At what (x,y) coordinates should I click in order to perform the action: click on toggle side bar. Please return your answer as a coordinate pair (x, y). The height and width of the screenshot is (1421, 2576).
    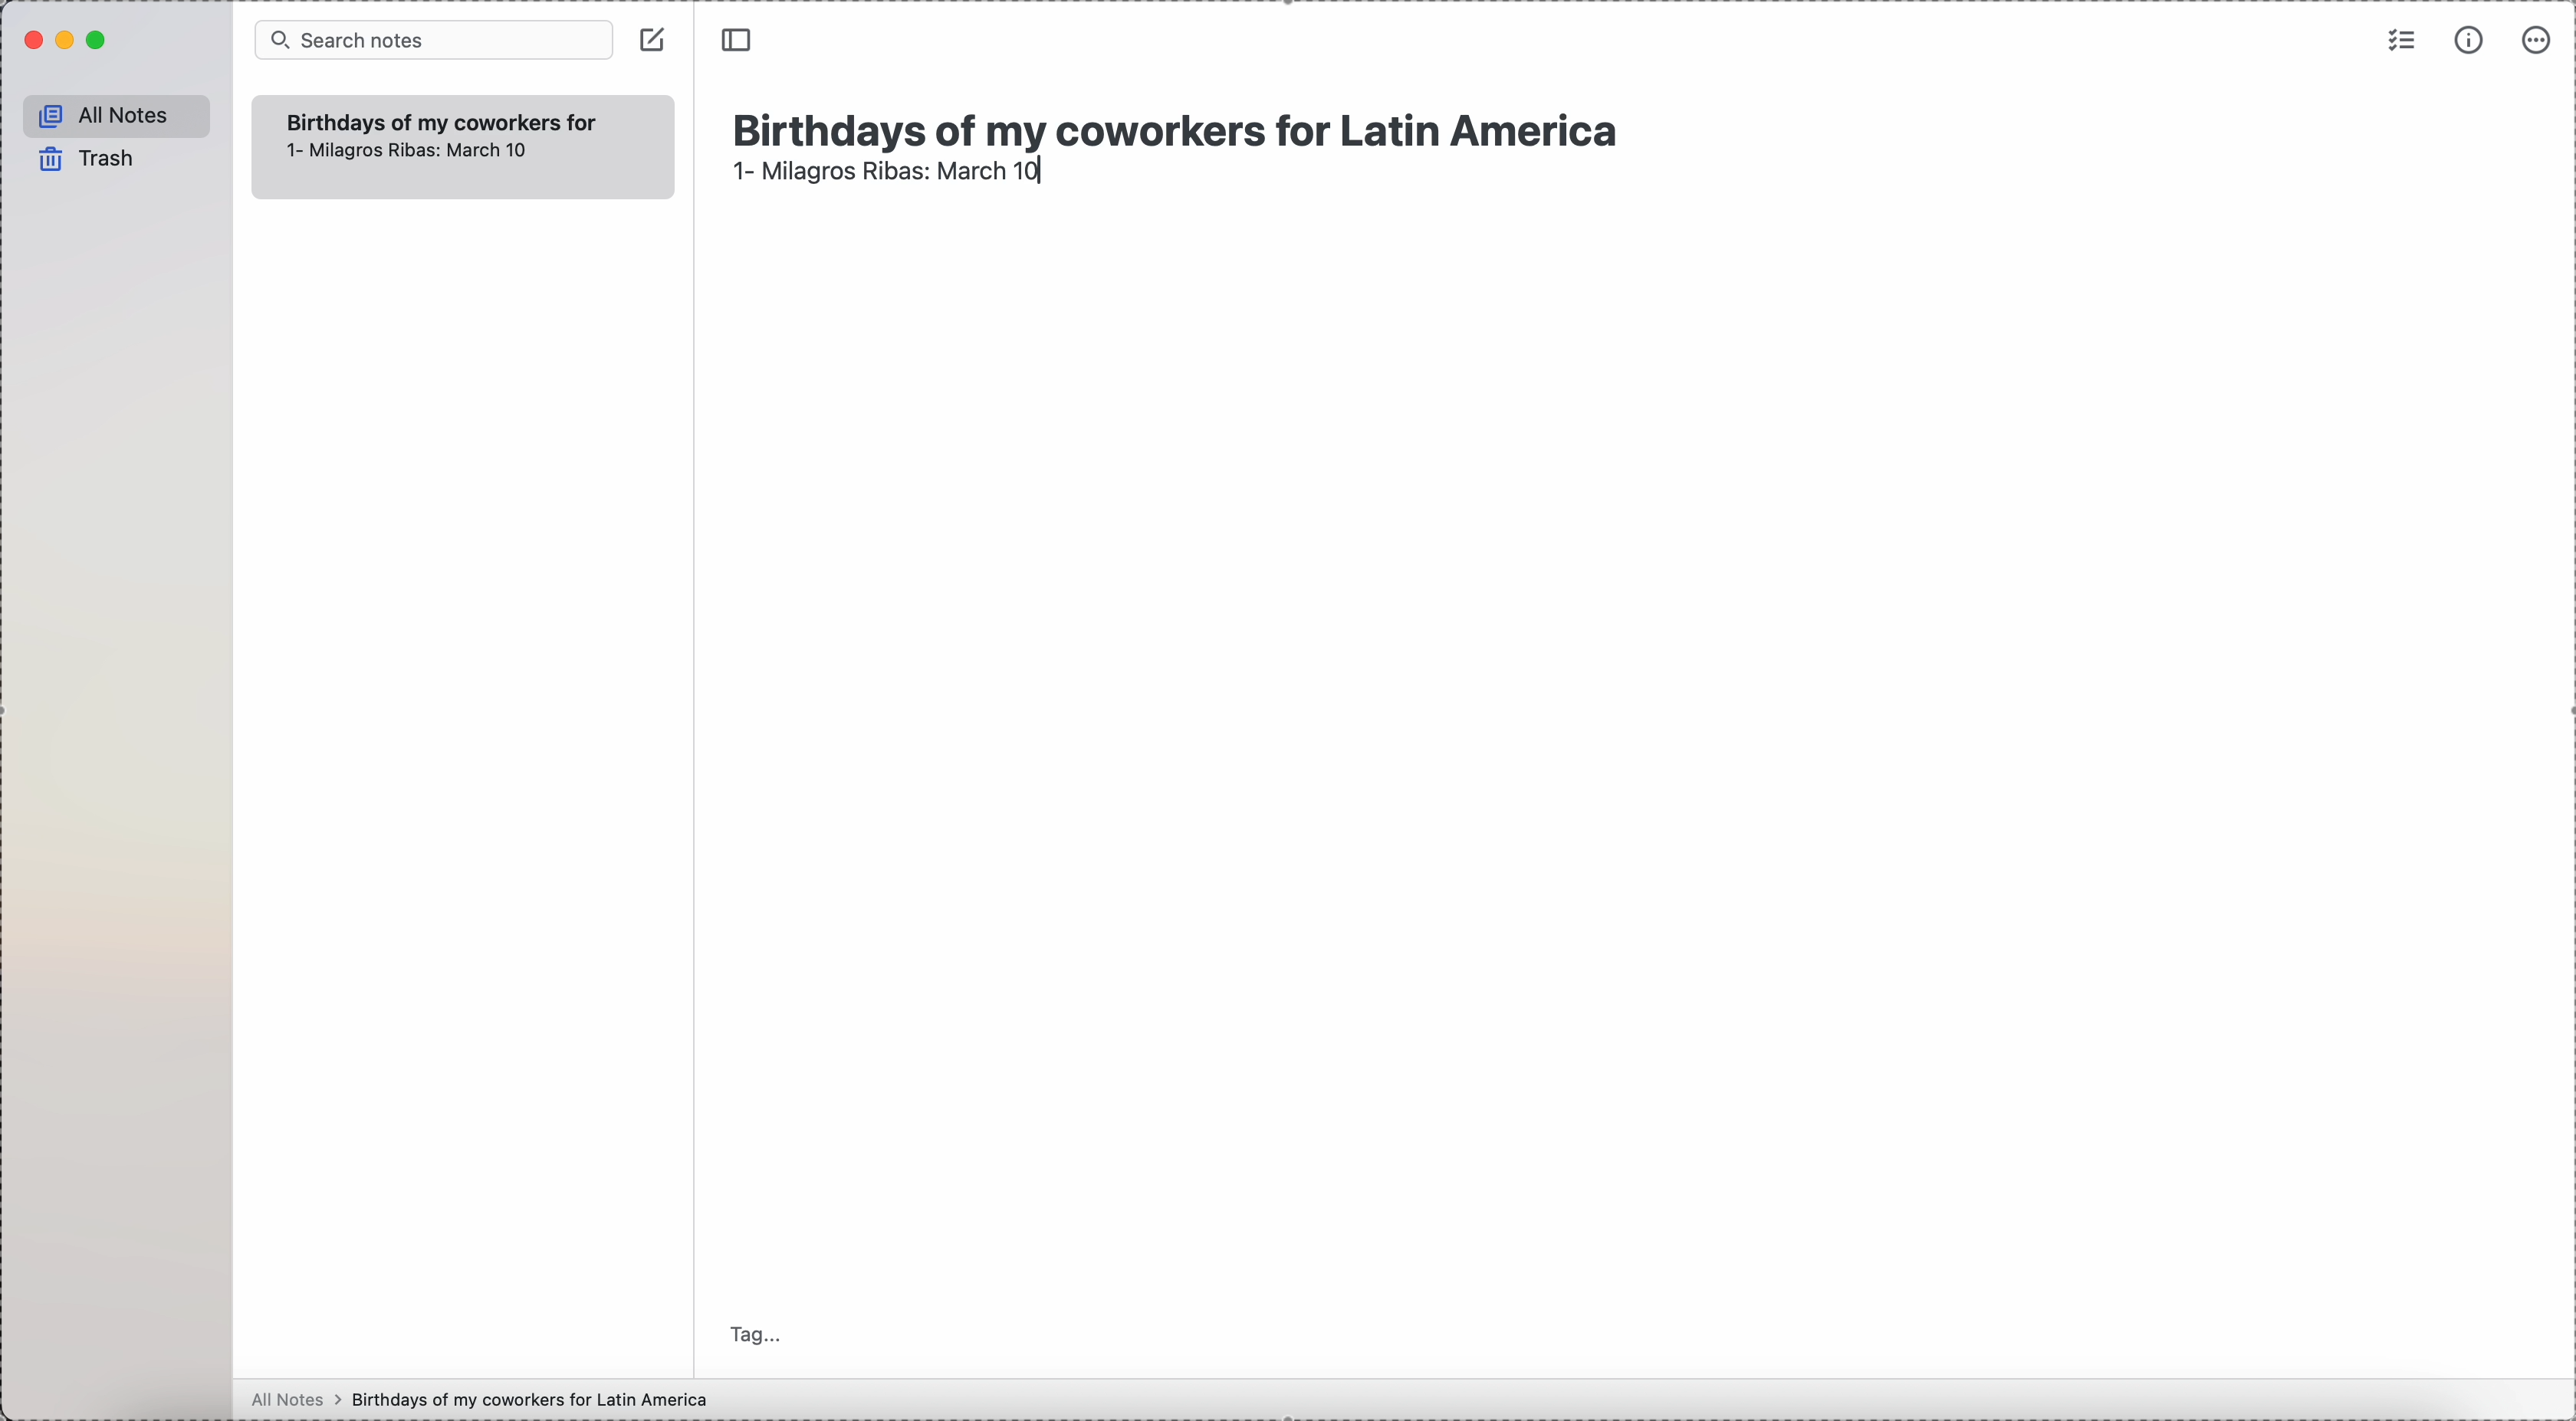
    Looking at the image, I should click on (739, 41).